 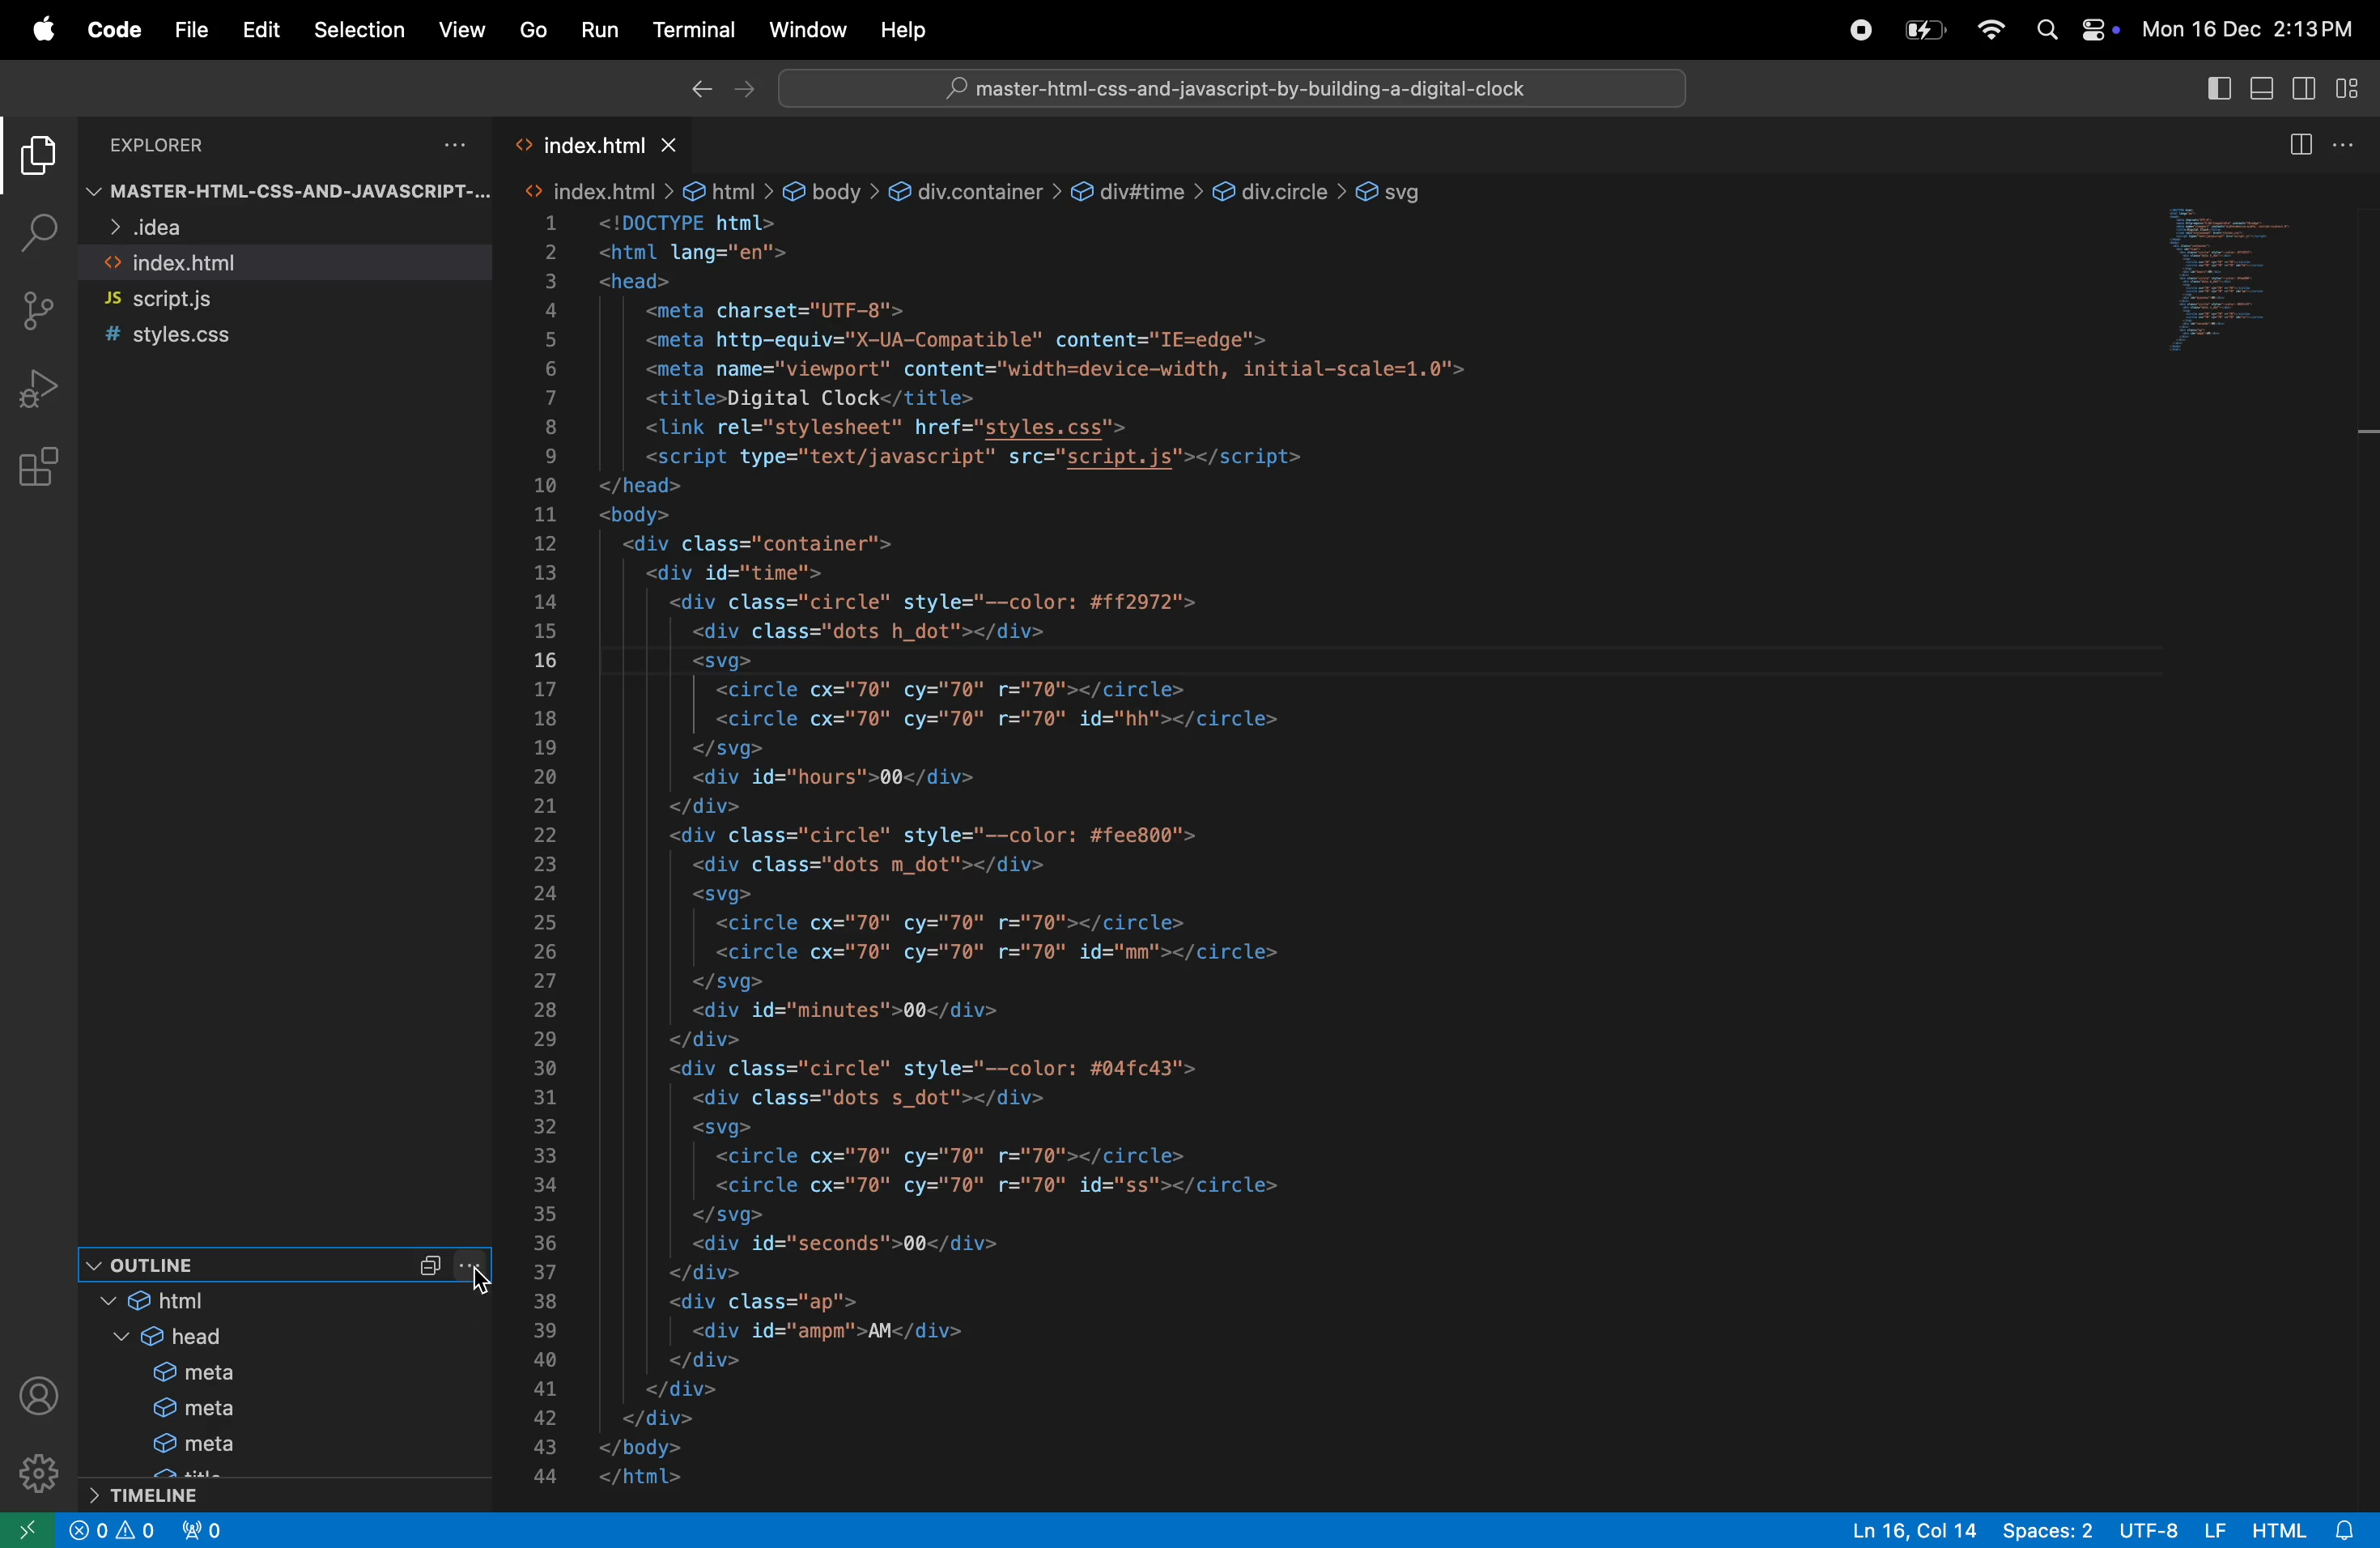 I want to click on options, so click(x=2355, y=144).